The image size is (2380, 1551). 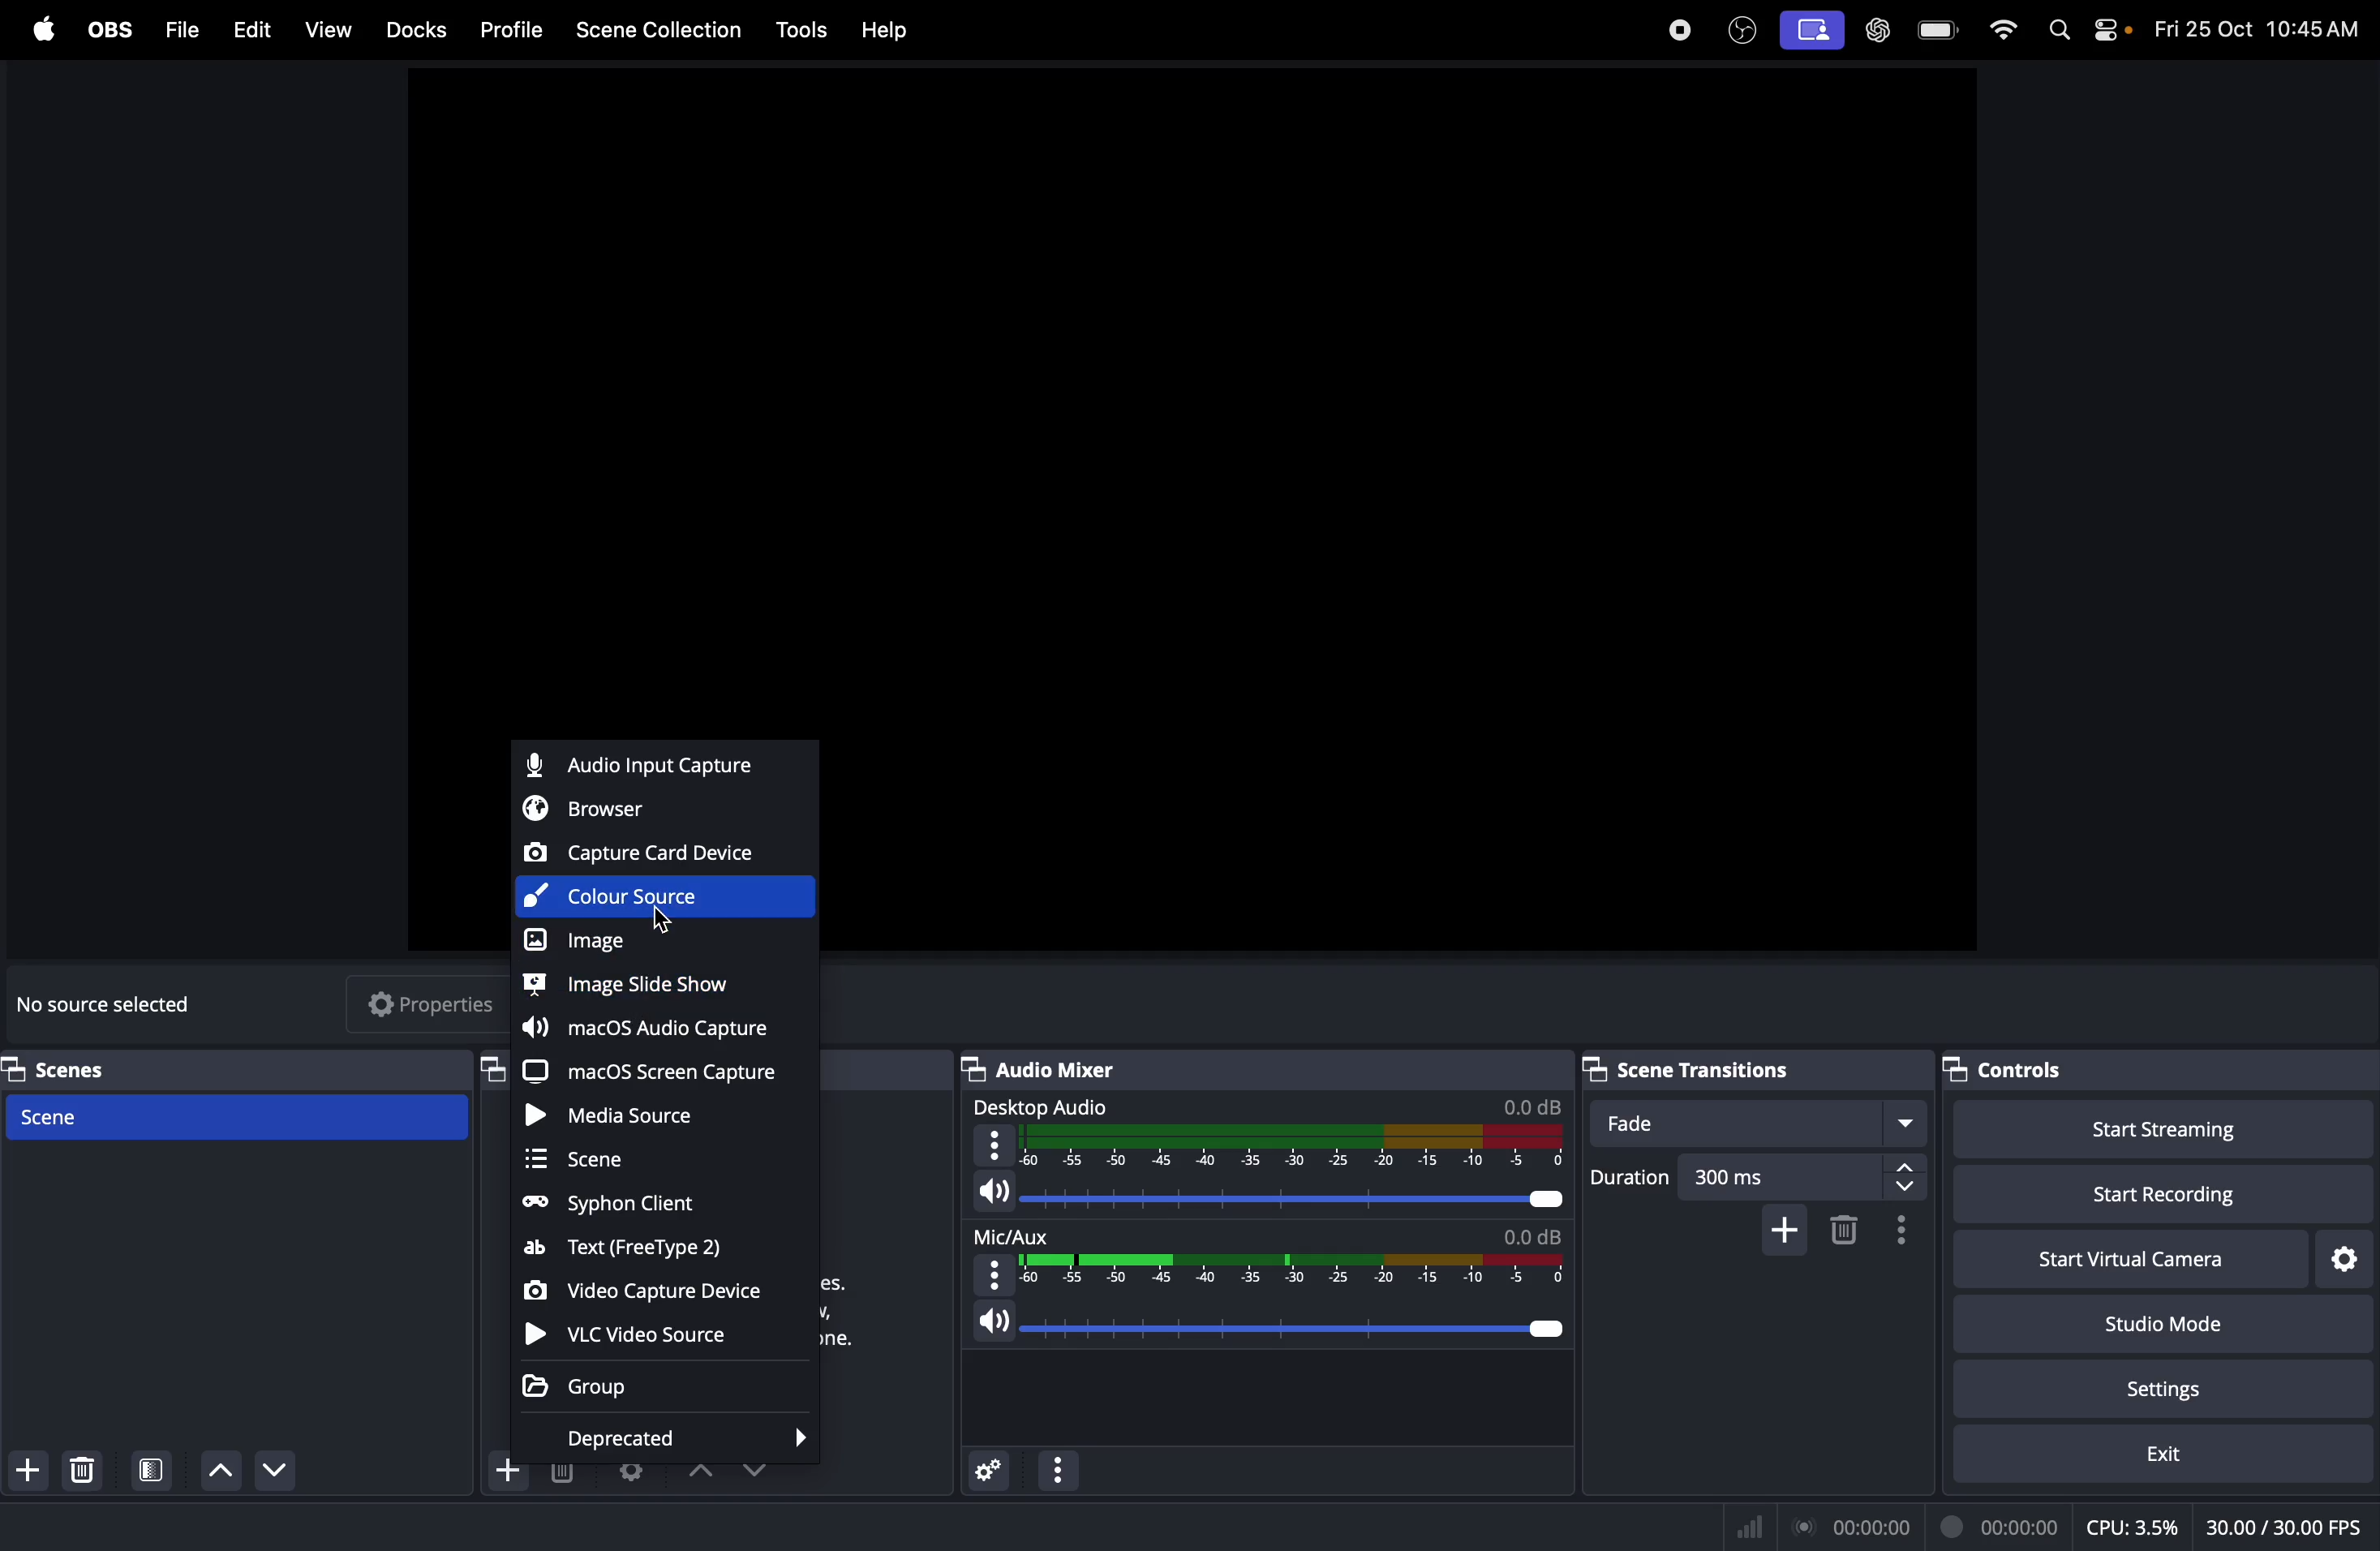 I want to click on macos capture, so click(x=646, y=1029).